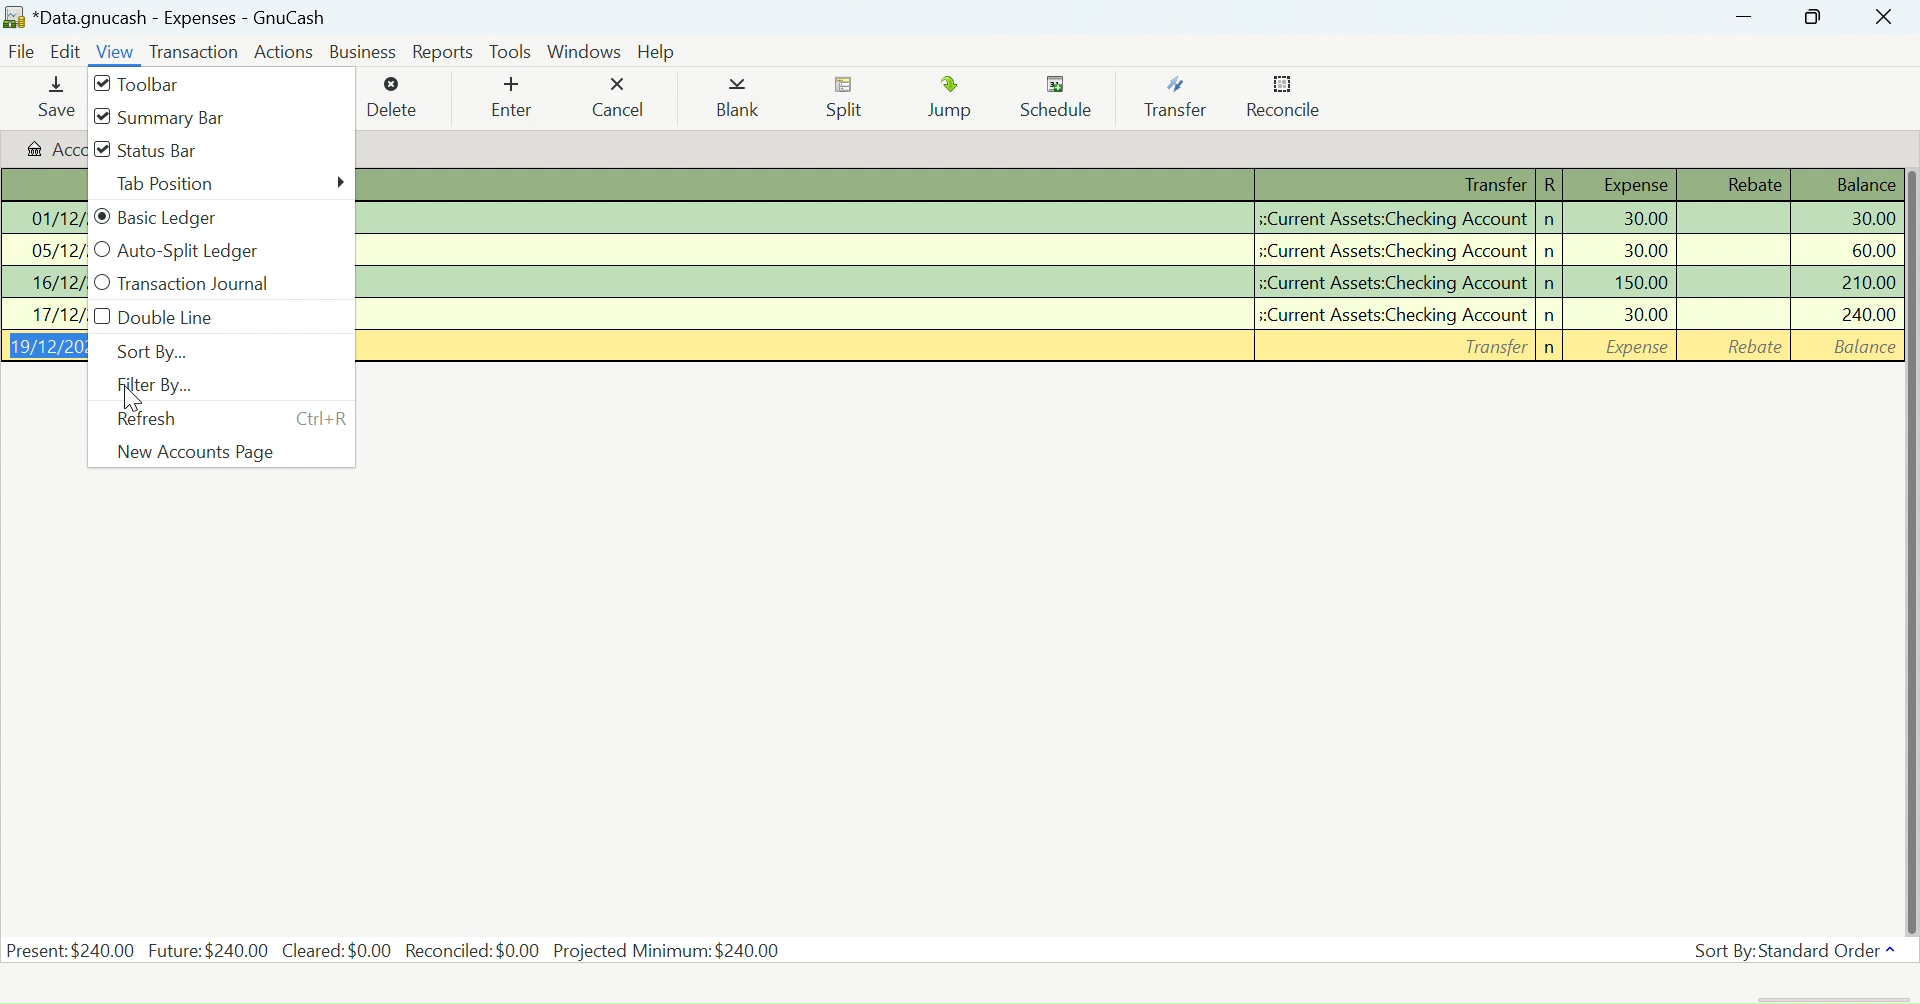 The width and height of the screenshot is (1920, 1004). I want to click on Office Supplies Transaction, so click(1130, 217).